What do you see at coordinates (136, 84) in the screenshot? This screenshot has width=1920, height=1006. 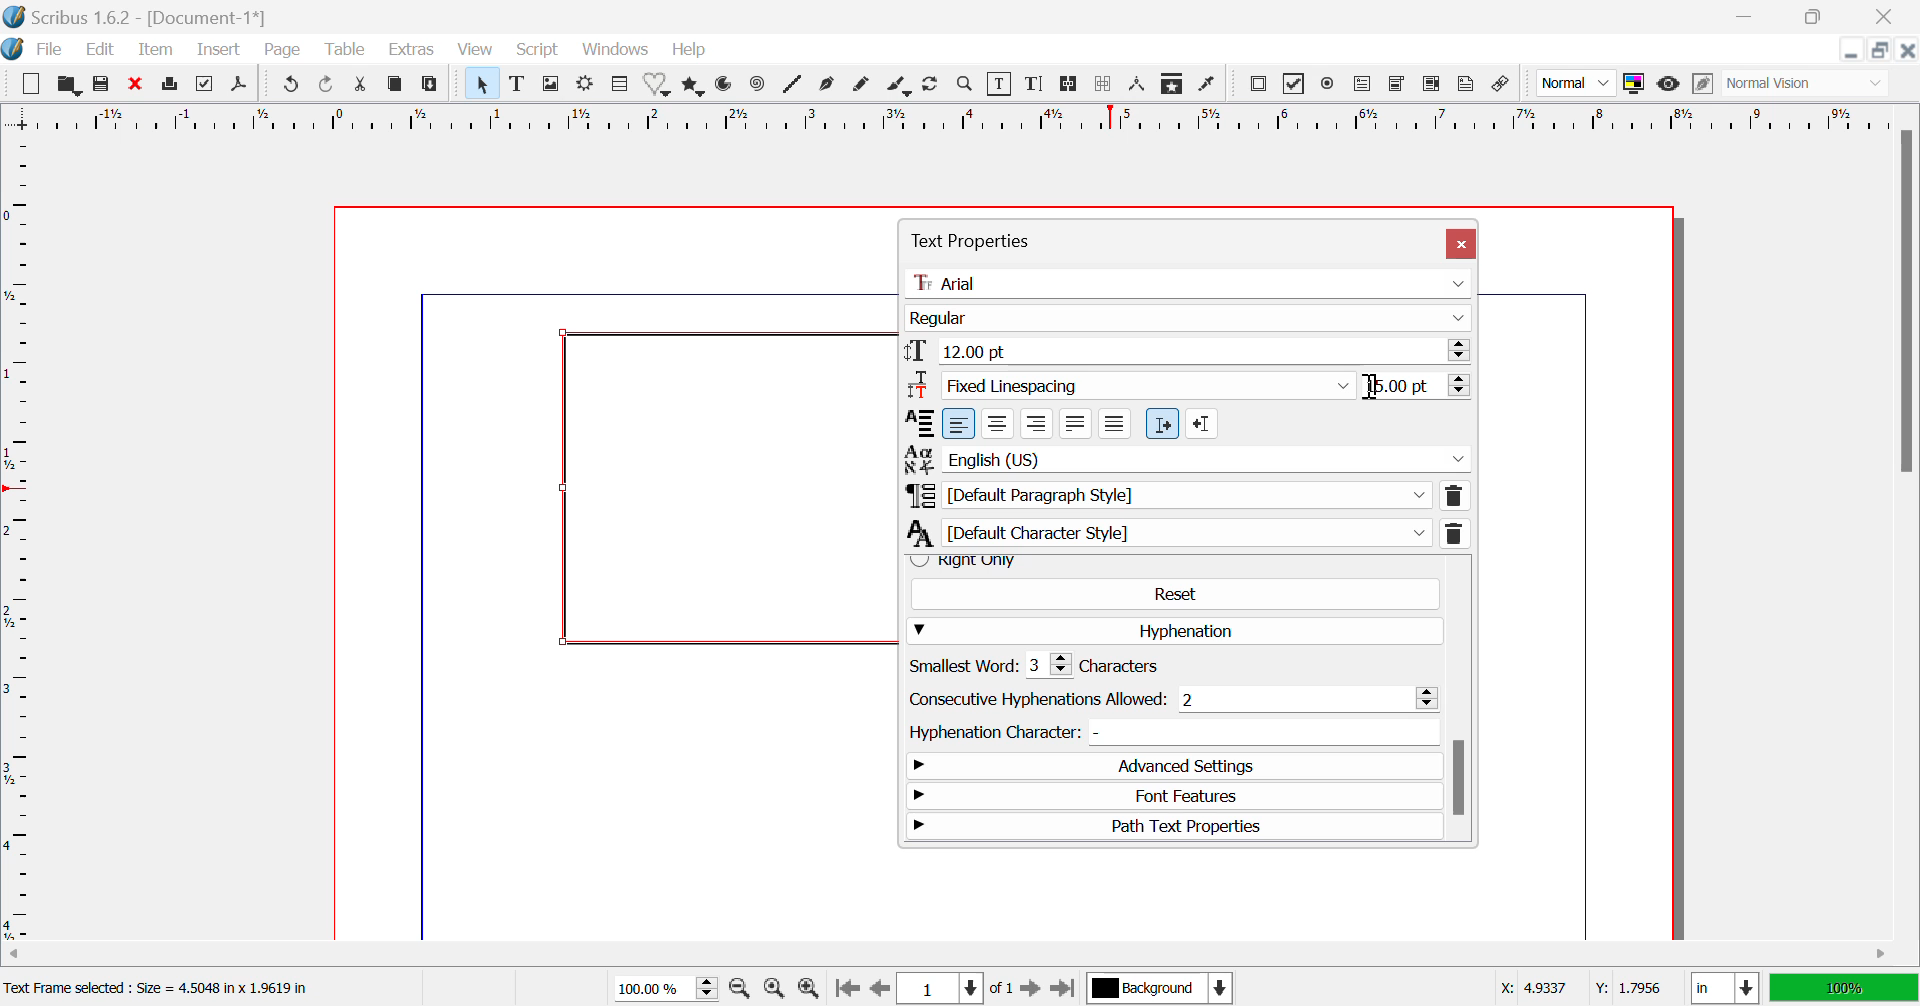 I see `Discard` at bounding box center [136, 84].